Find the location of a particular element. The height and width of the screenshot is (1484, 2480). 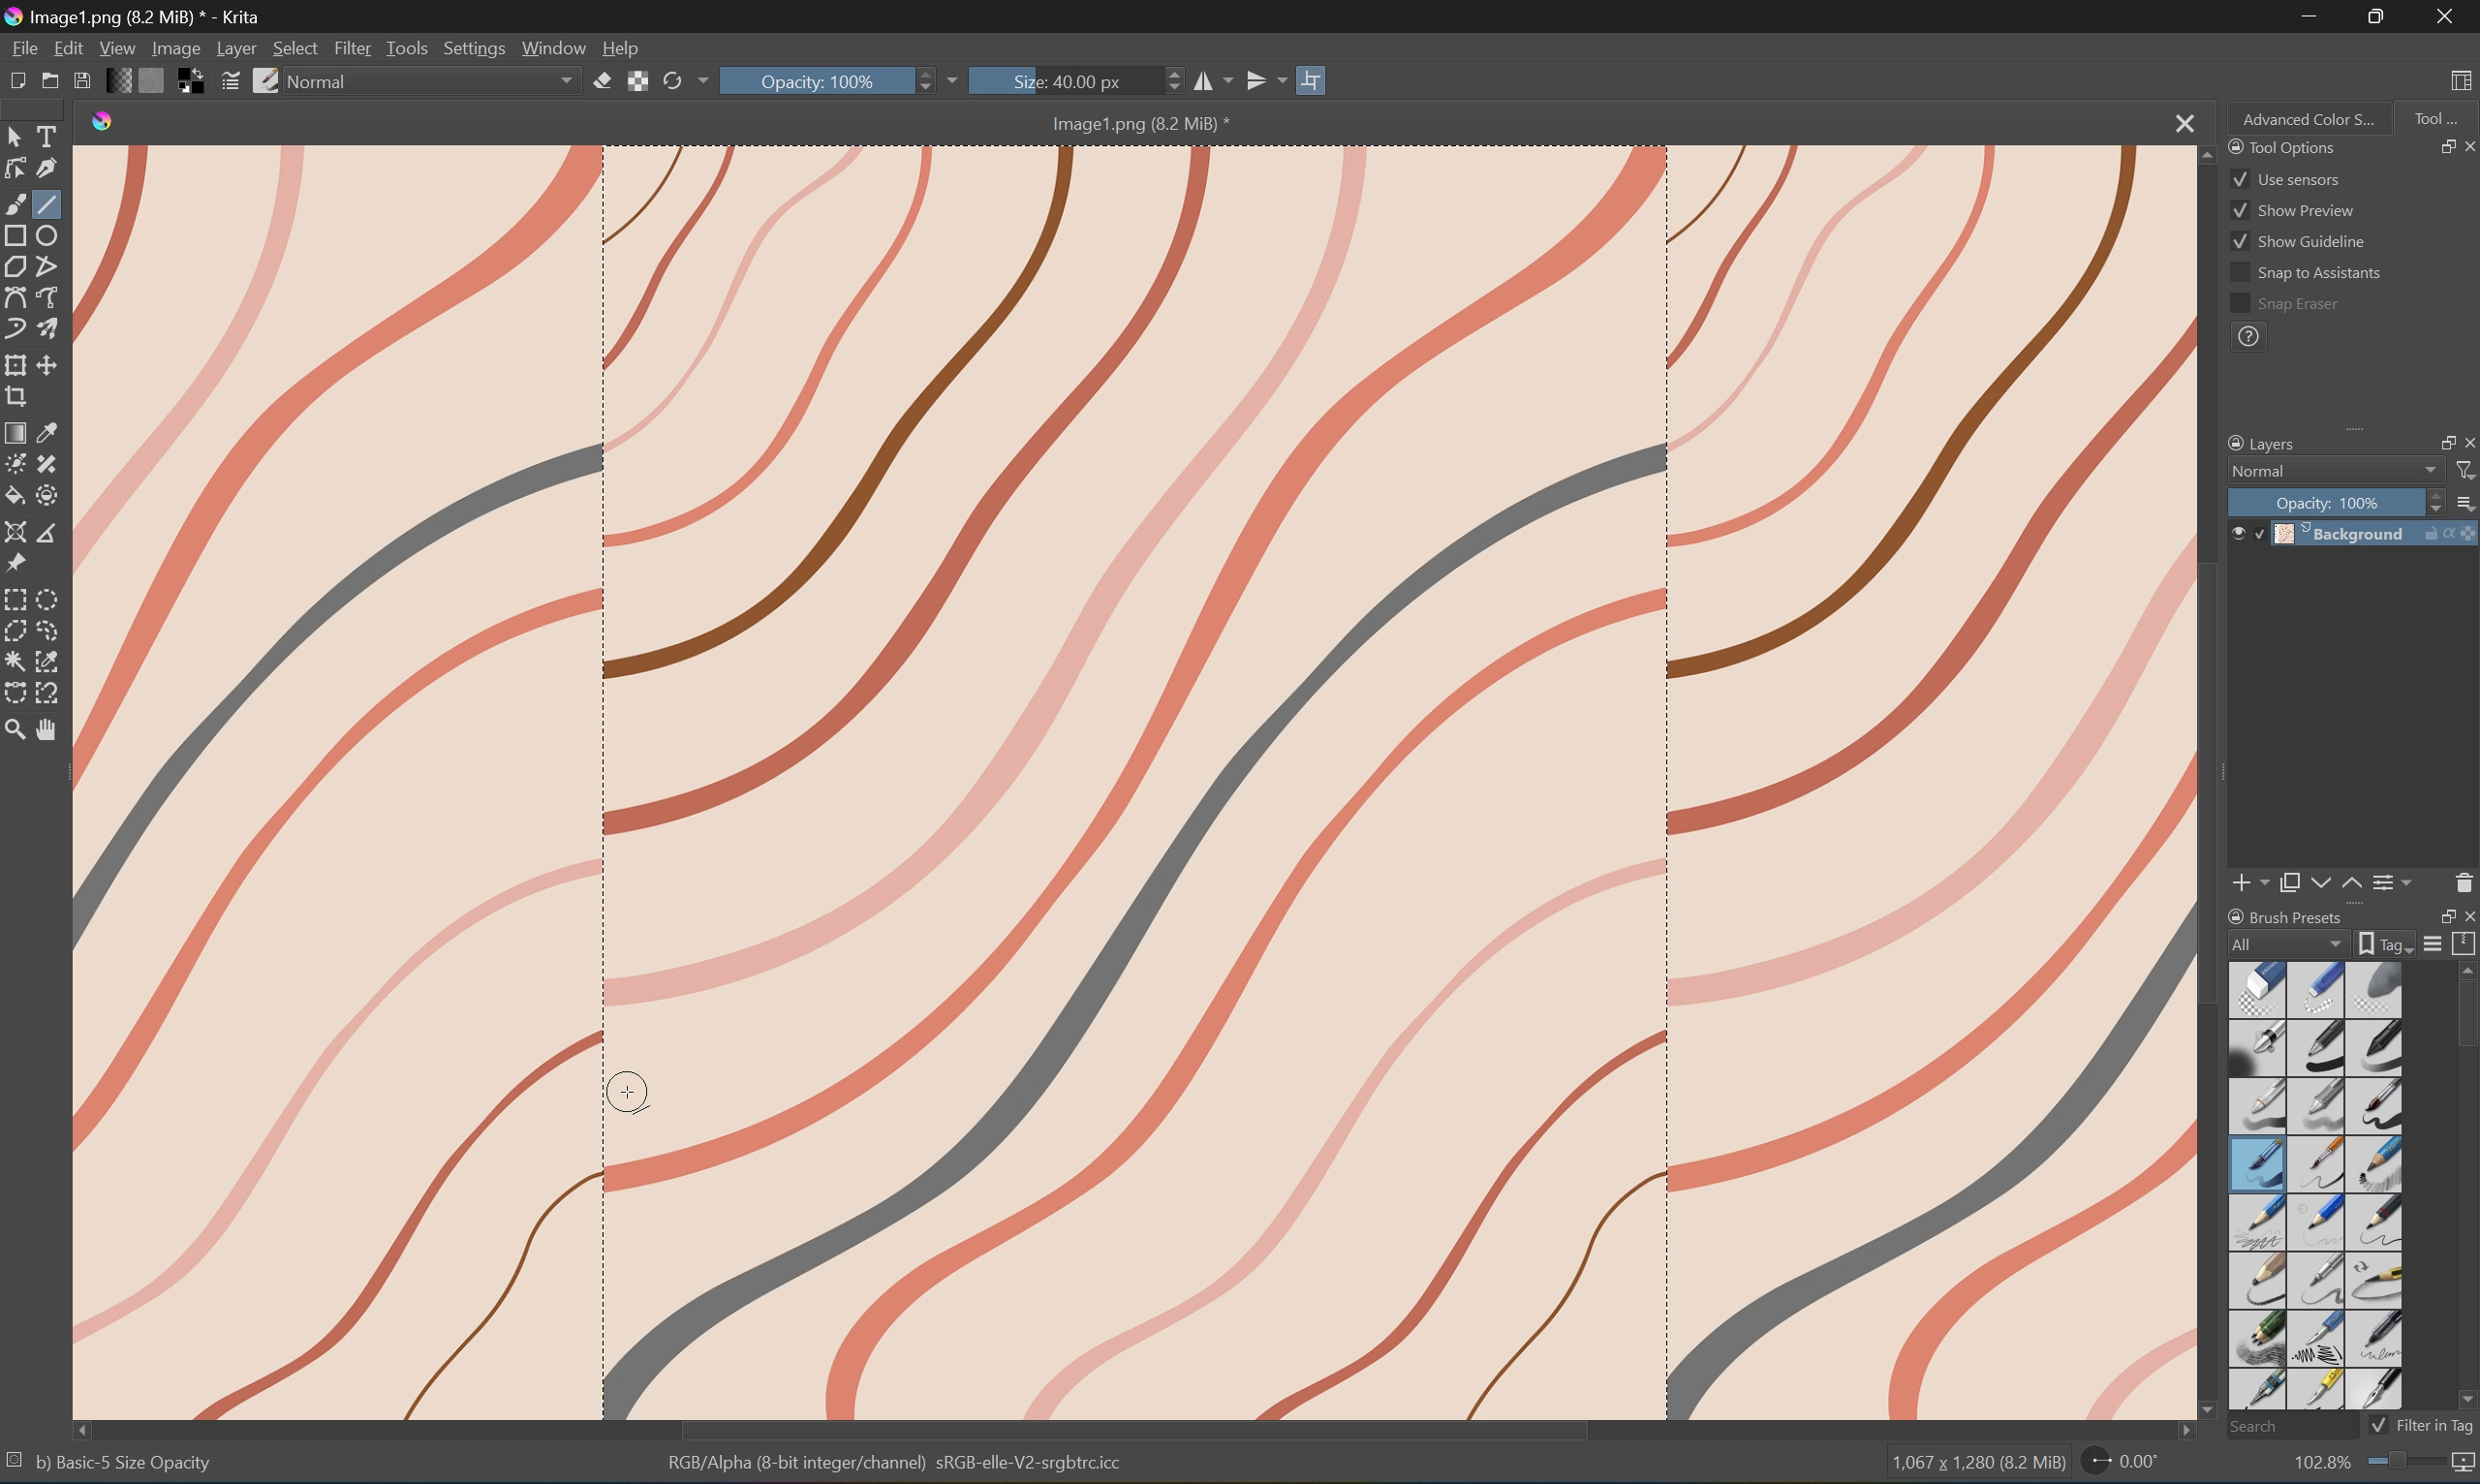

Scroll Down is located at coordinates (2464, 1400).